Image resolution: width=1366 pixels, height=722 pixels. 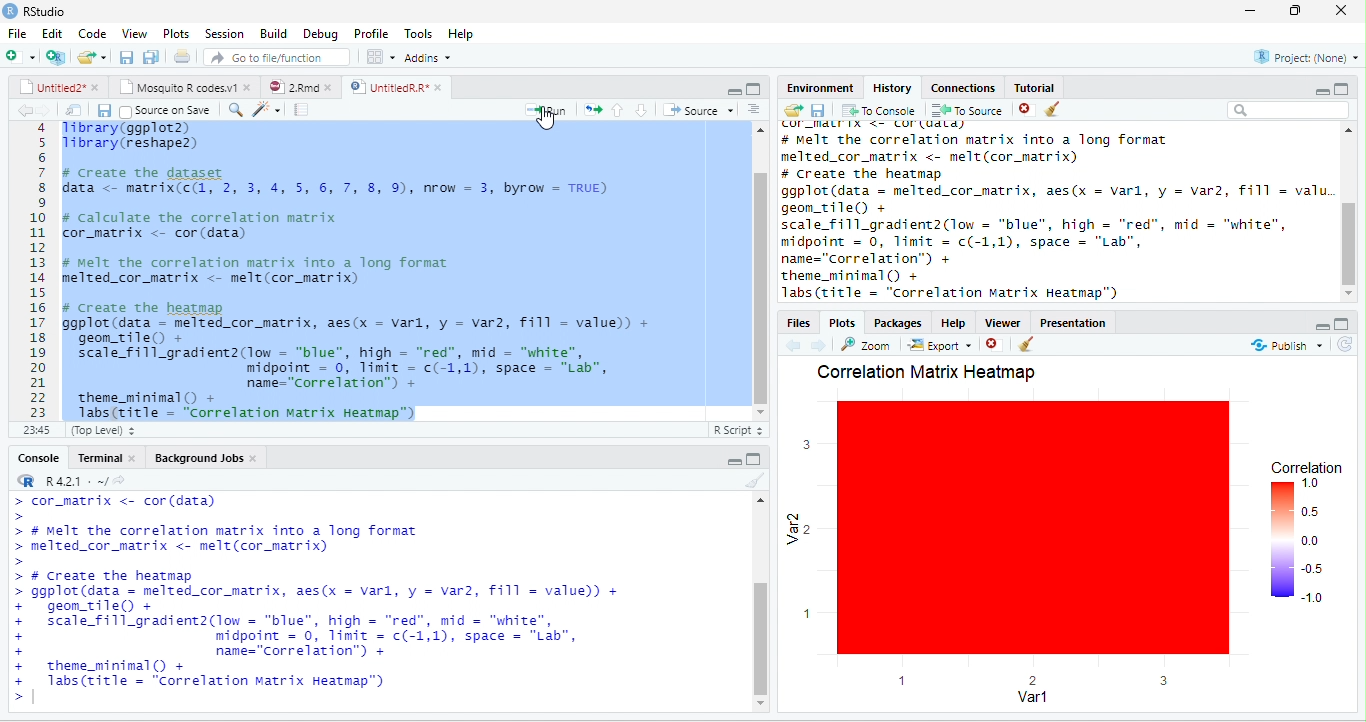 I want to click on edit, so click(x=52, y=34).